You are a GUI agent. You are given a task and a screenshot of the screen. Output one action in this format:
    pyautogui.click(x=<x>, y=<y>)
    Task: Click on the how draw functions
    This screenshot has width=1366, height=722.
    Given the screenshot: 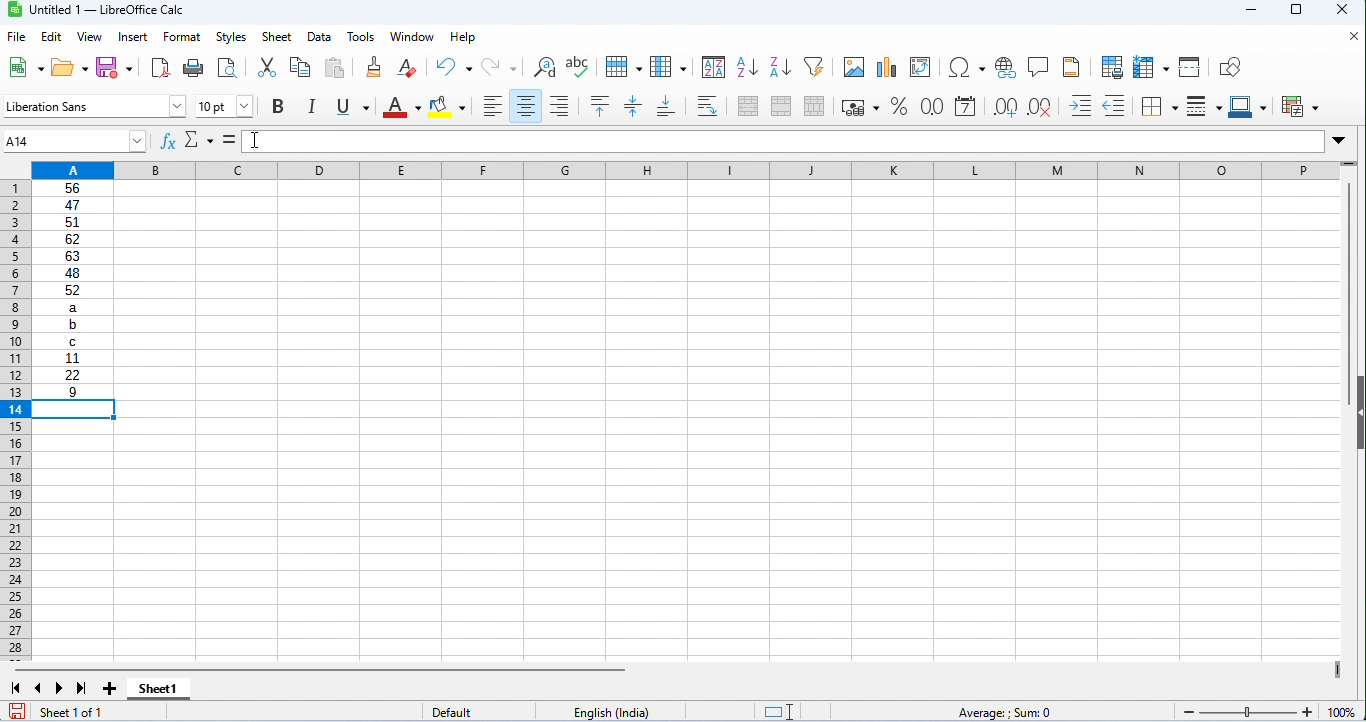 What is the action you would take?
    pyautogui.click(x=1232, y=67)
    